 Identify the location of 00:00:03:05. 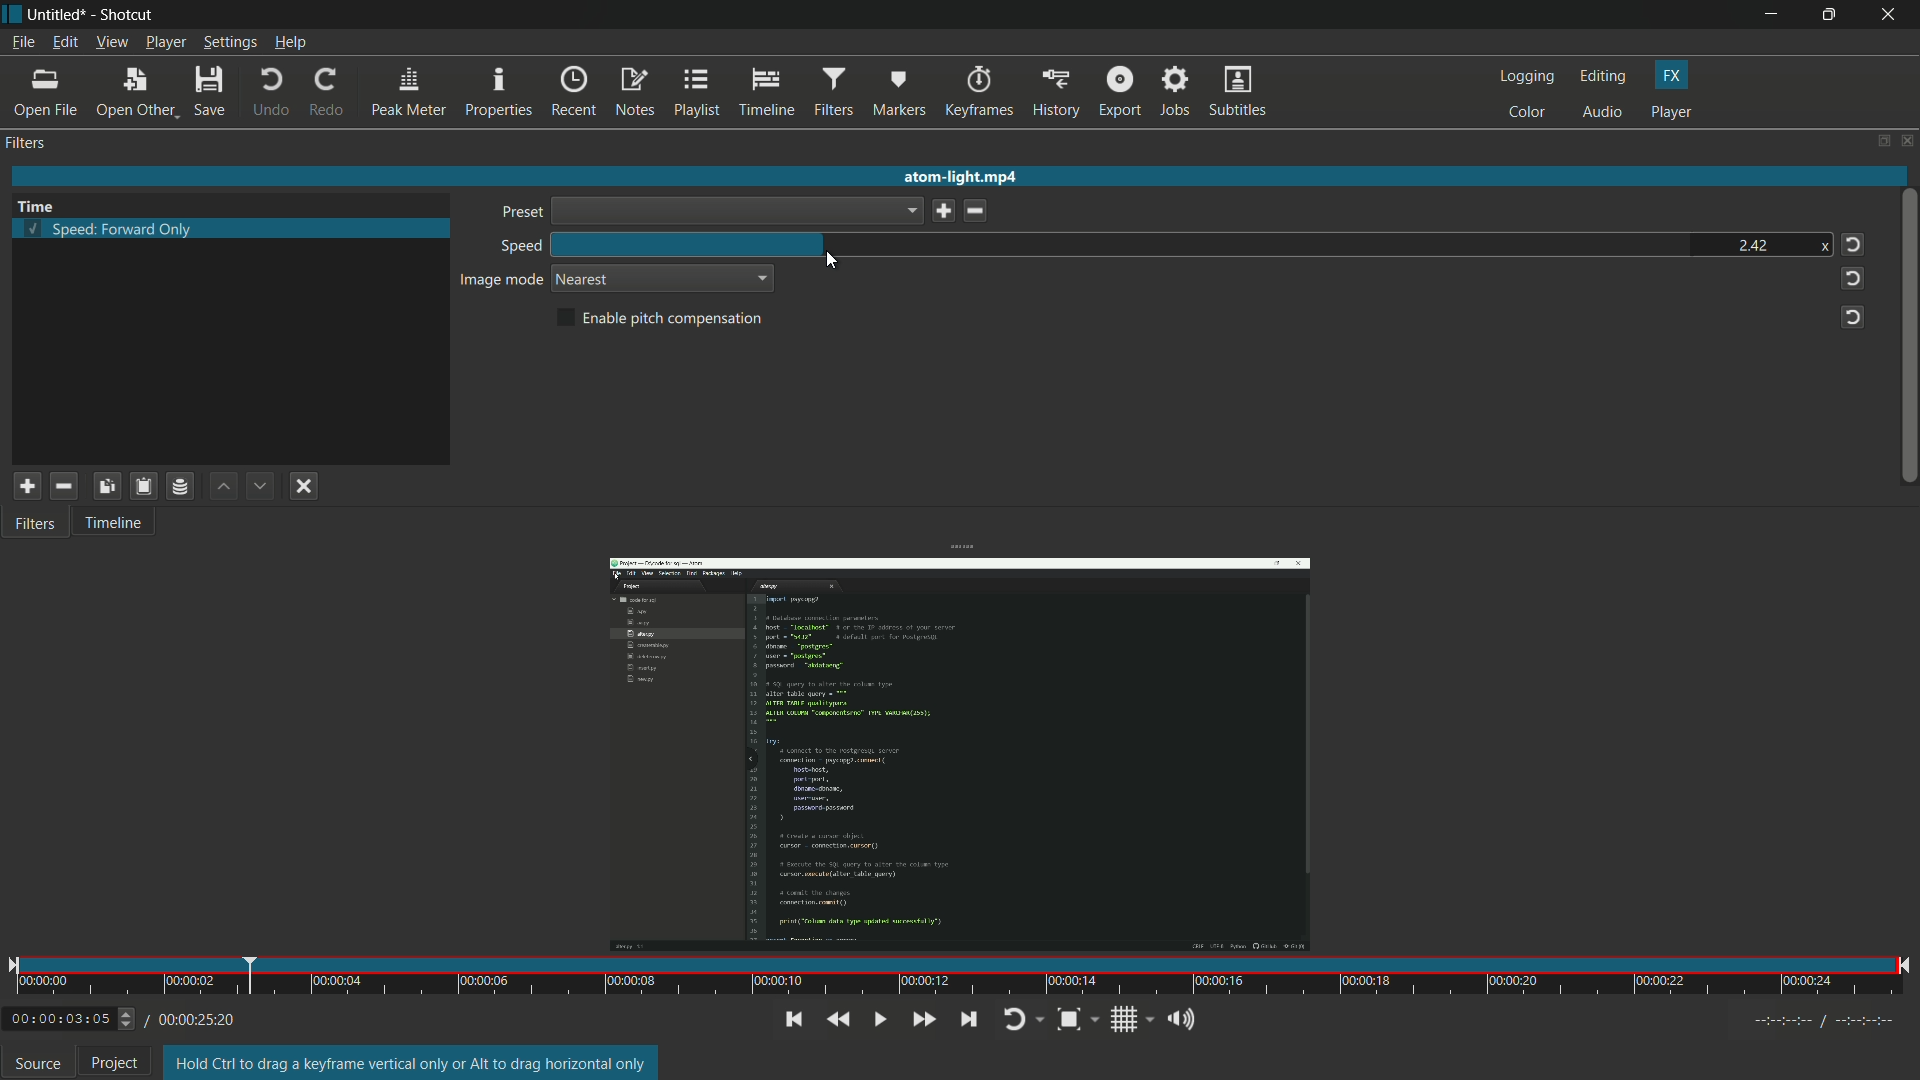
(71, 1017).